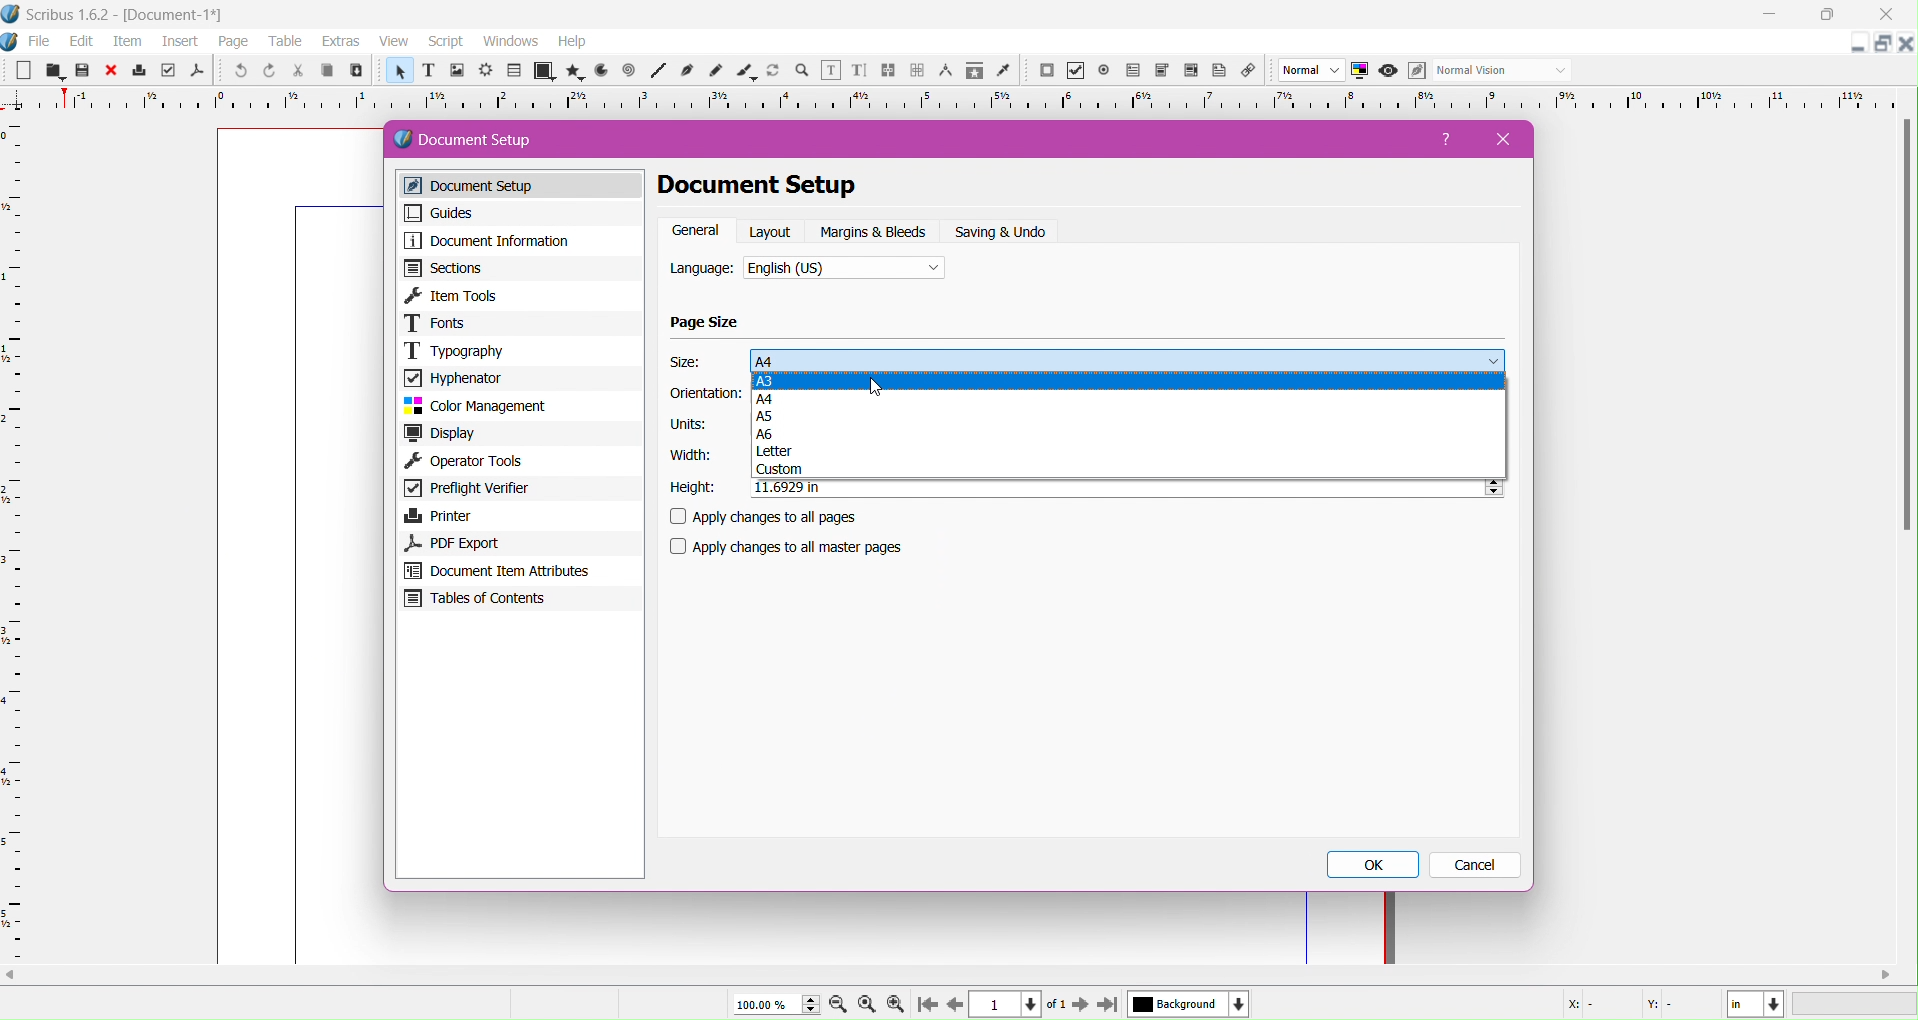  What do you see at coordinates (693, 488) in the screenshot?
I see `Height` at bounding box center [693, 488].